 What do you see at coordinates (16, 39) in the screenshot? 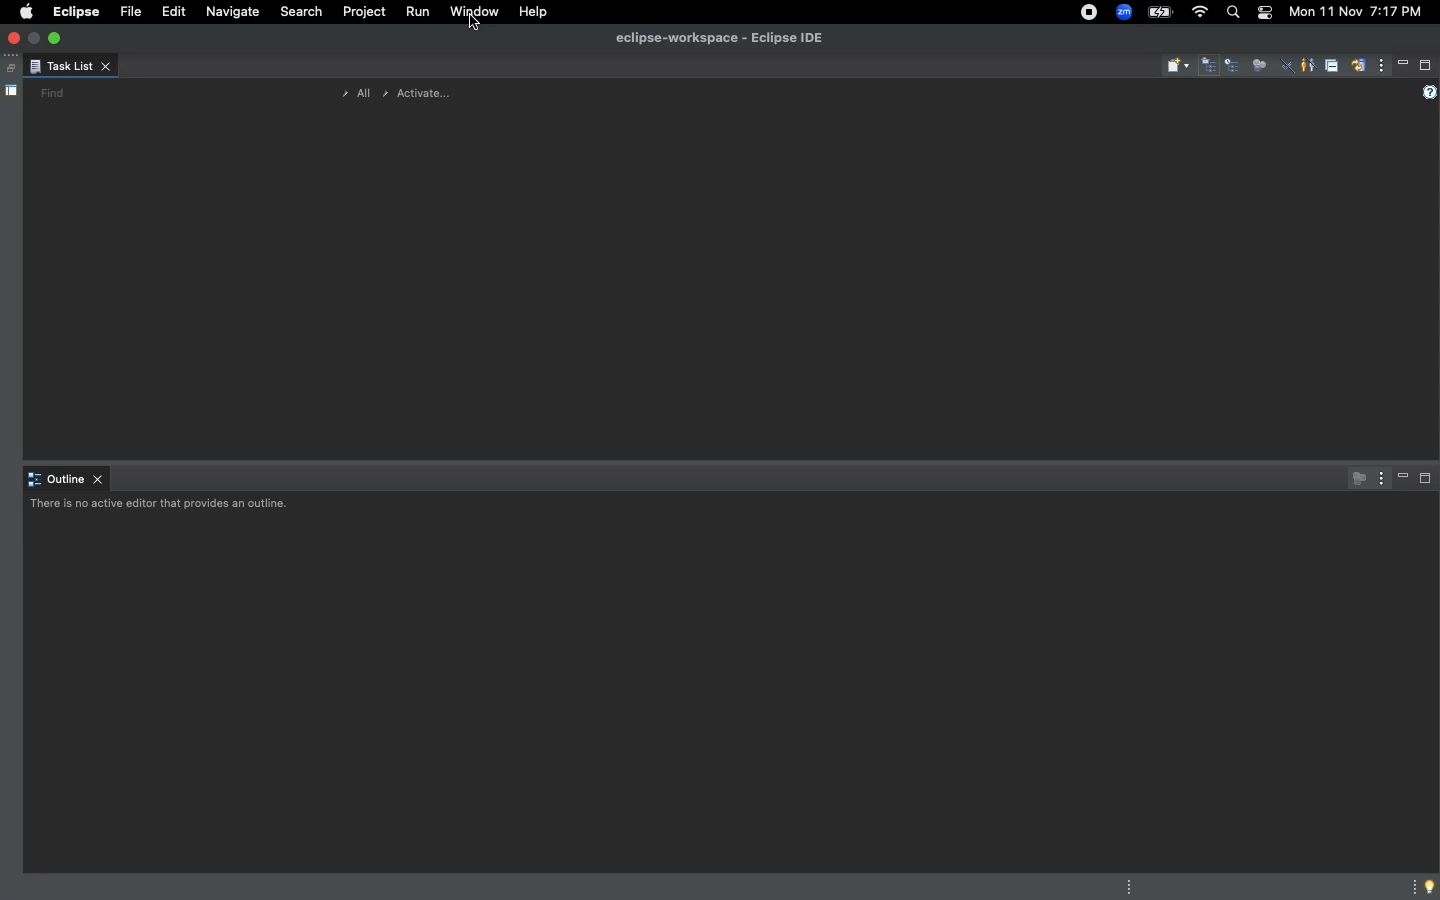
I see `close` at bounding box center [16, 39].